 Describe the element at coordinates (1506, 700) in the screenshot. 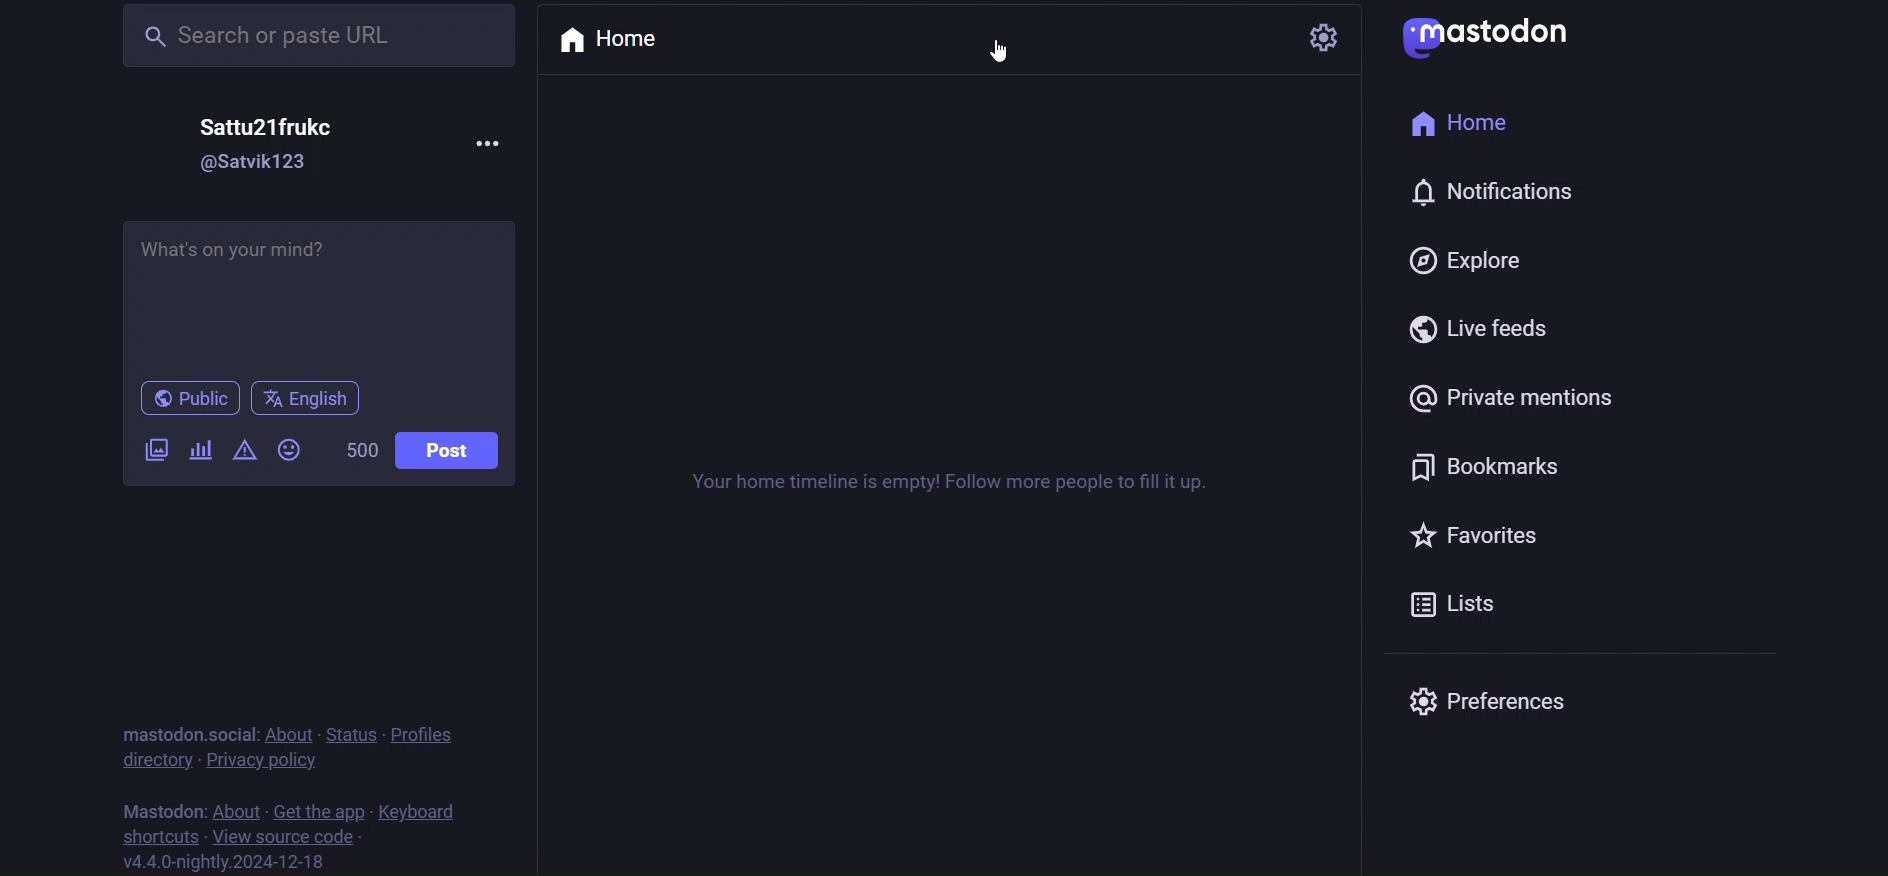

I see `preferences` at that location.